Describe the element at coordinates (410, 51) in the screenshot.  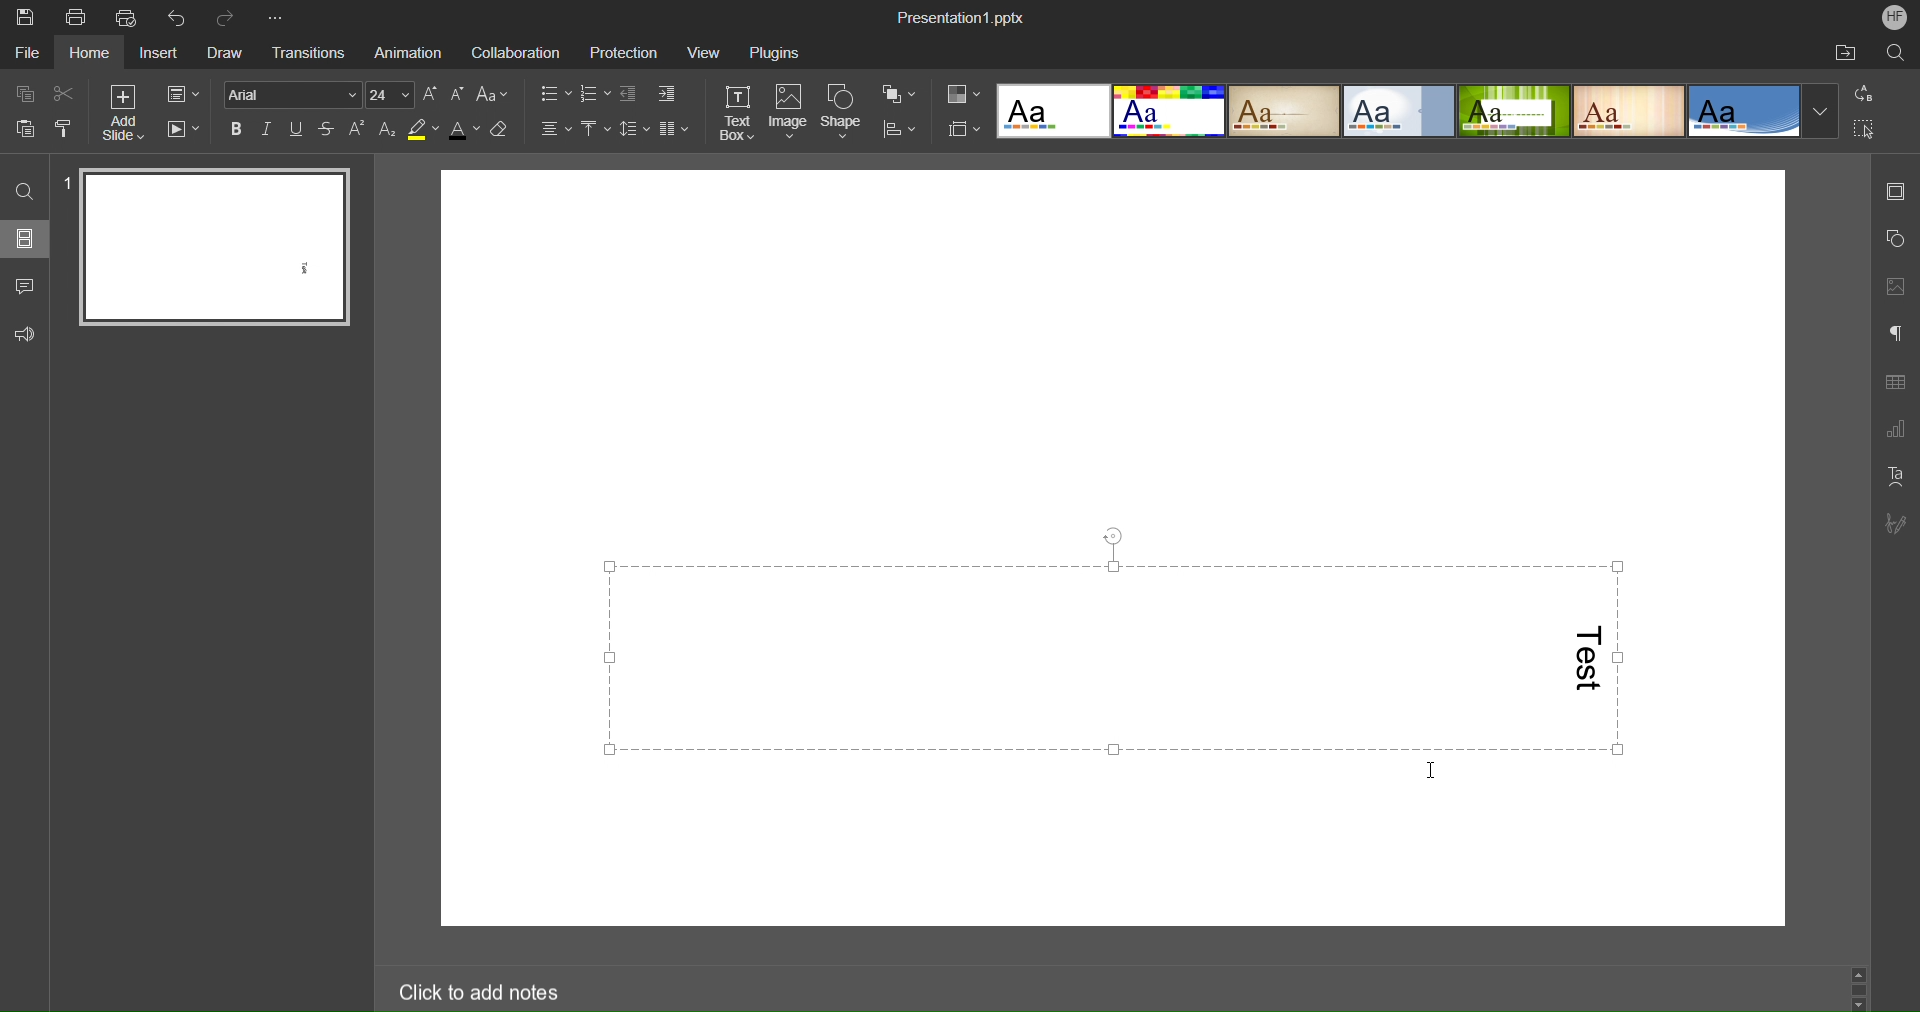
I see `Animation` at that location.